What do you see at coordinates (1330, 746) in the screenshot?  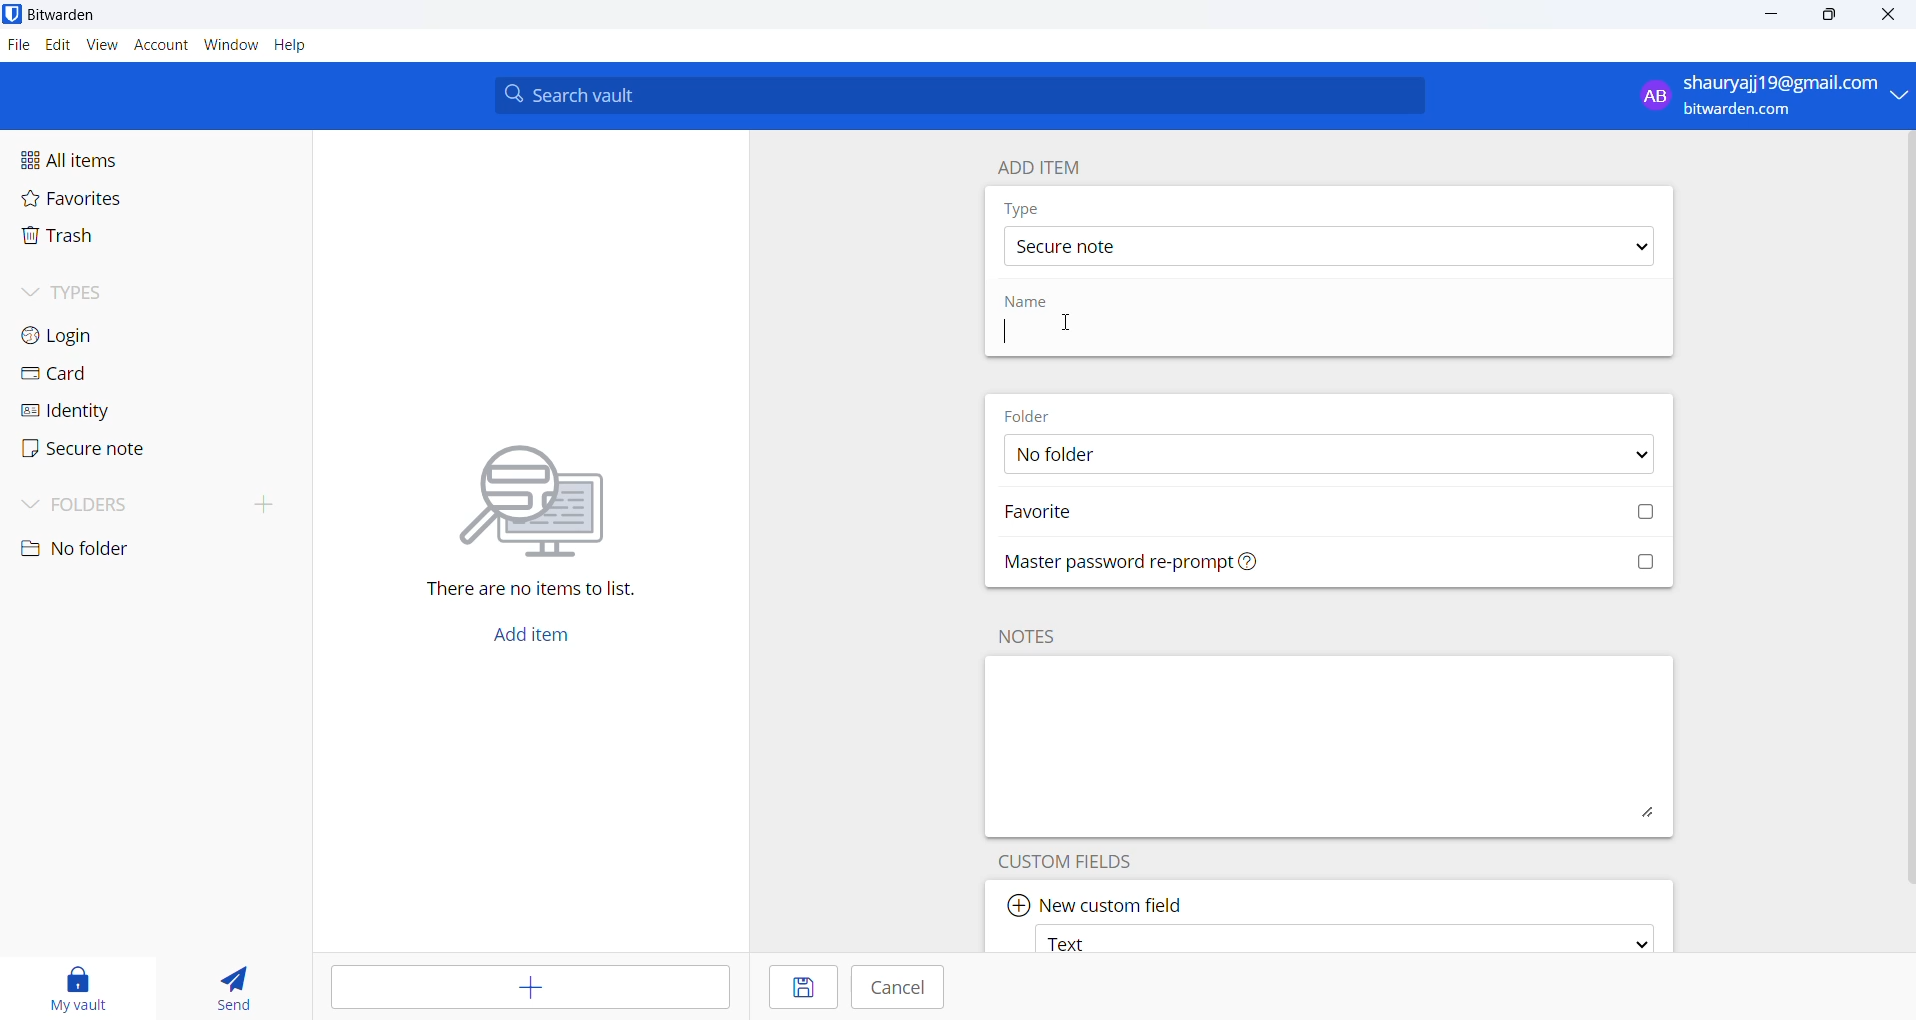 I see `notes textarea` at bounding box center [1330, 746].